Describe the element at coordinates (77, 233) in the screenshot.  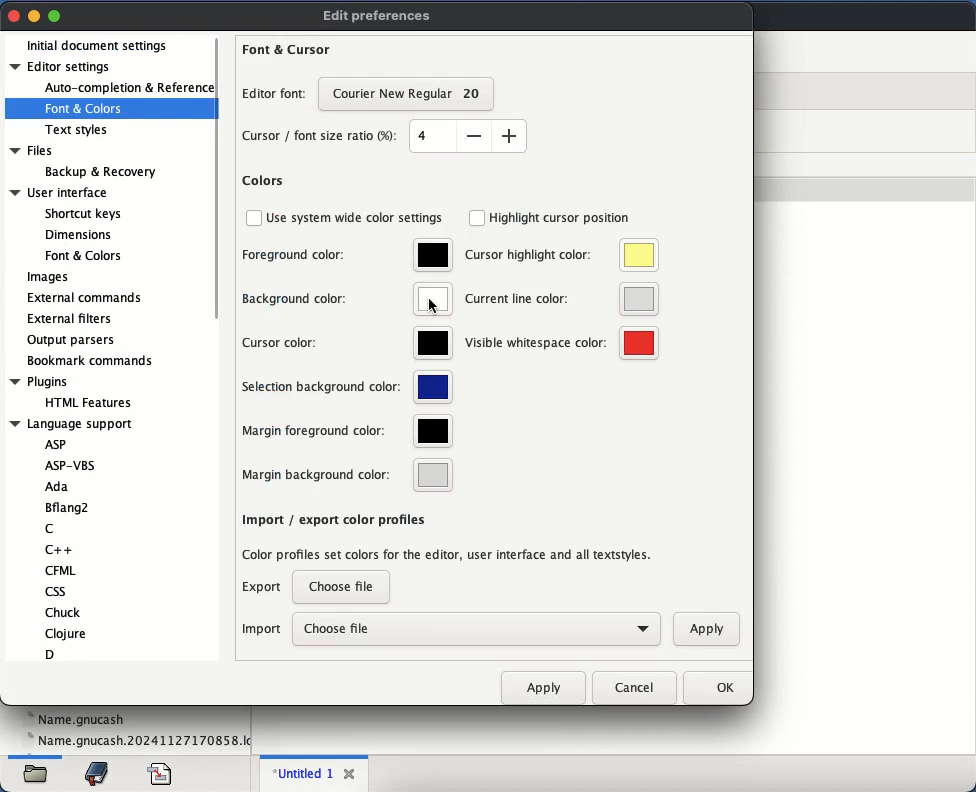
I see `Dimensions` at that location.